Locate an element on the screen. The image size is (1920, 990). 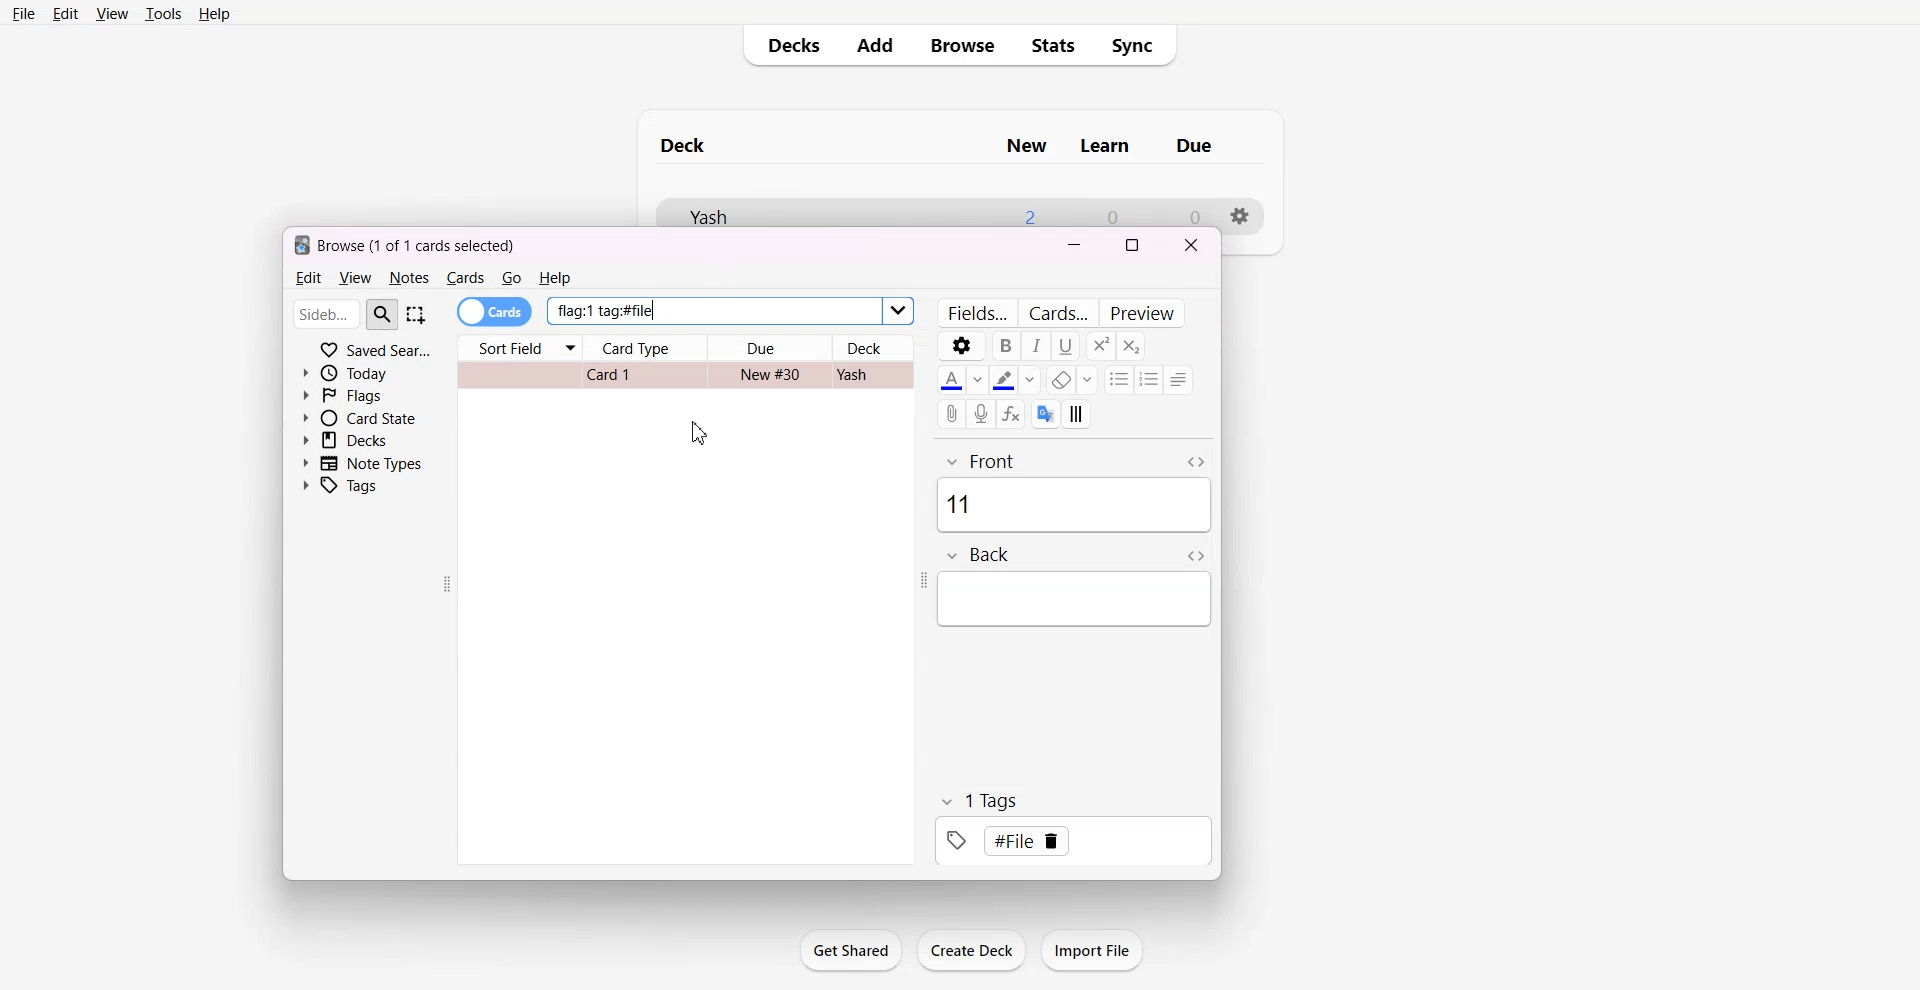
yash is located at coordinates (741, 211).